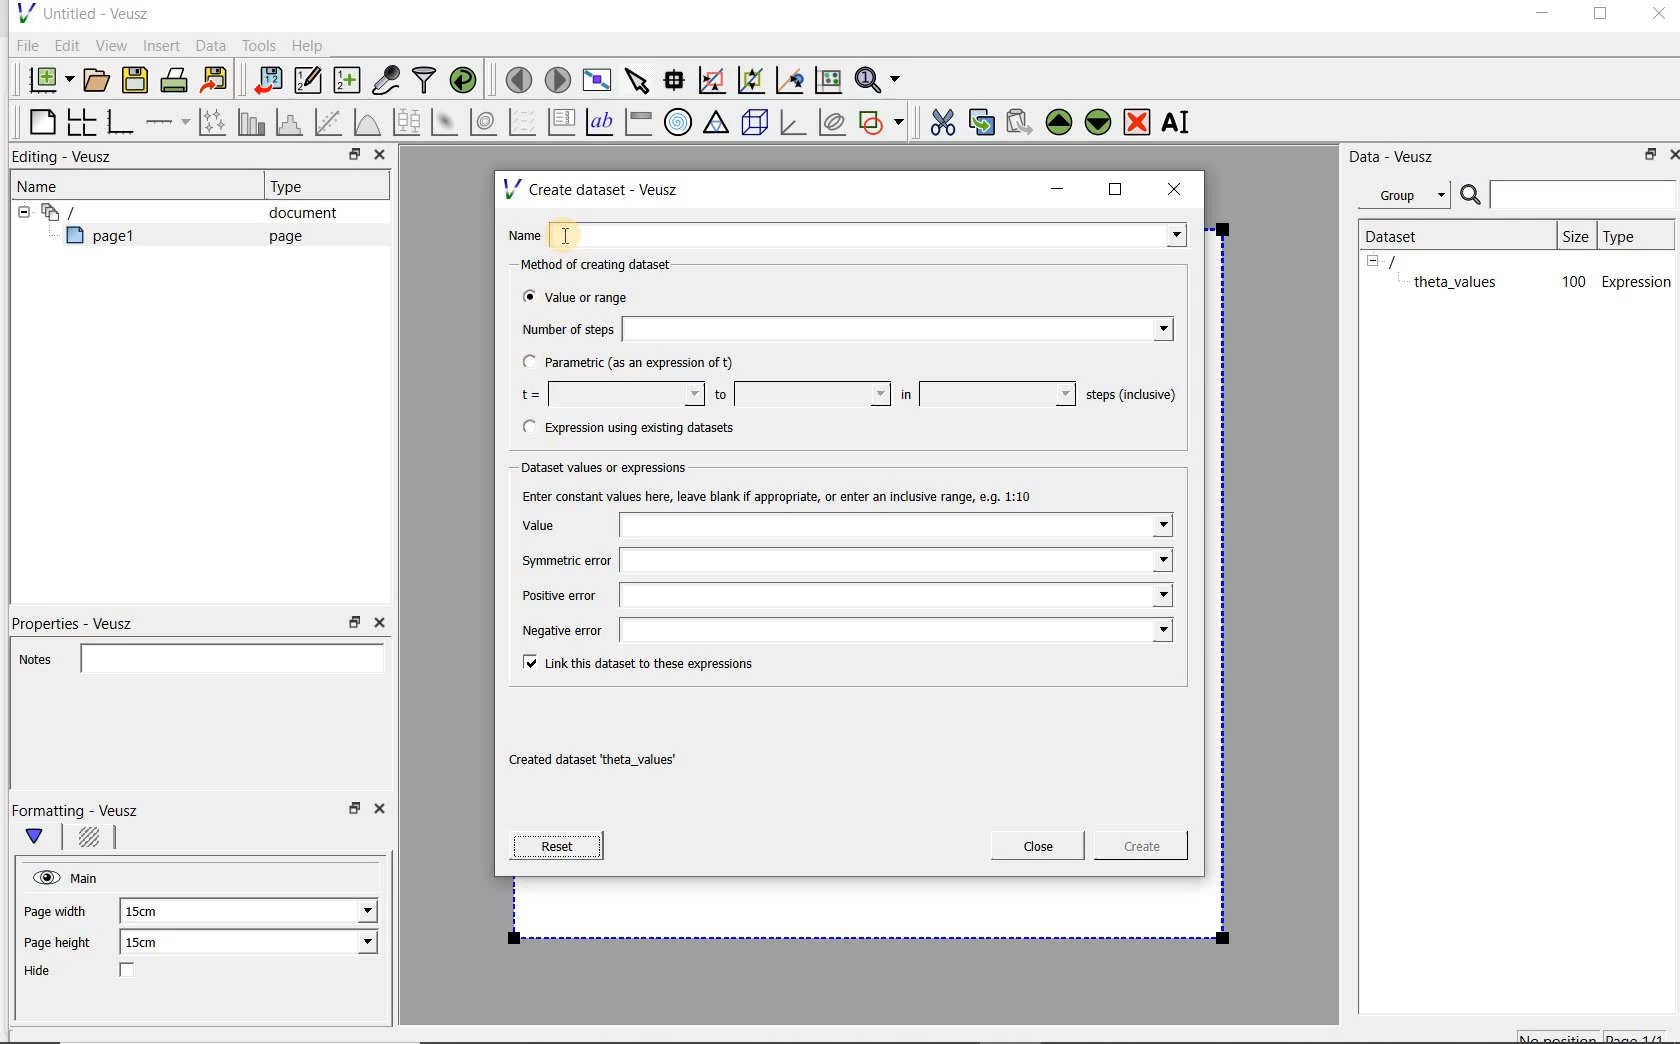  I want to click on reload linked datasets, so click(467, 81).